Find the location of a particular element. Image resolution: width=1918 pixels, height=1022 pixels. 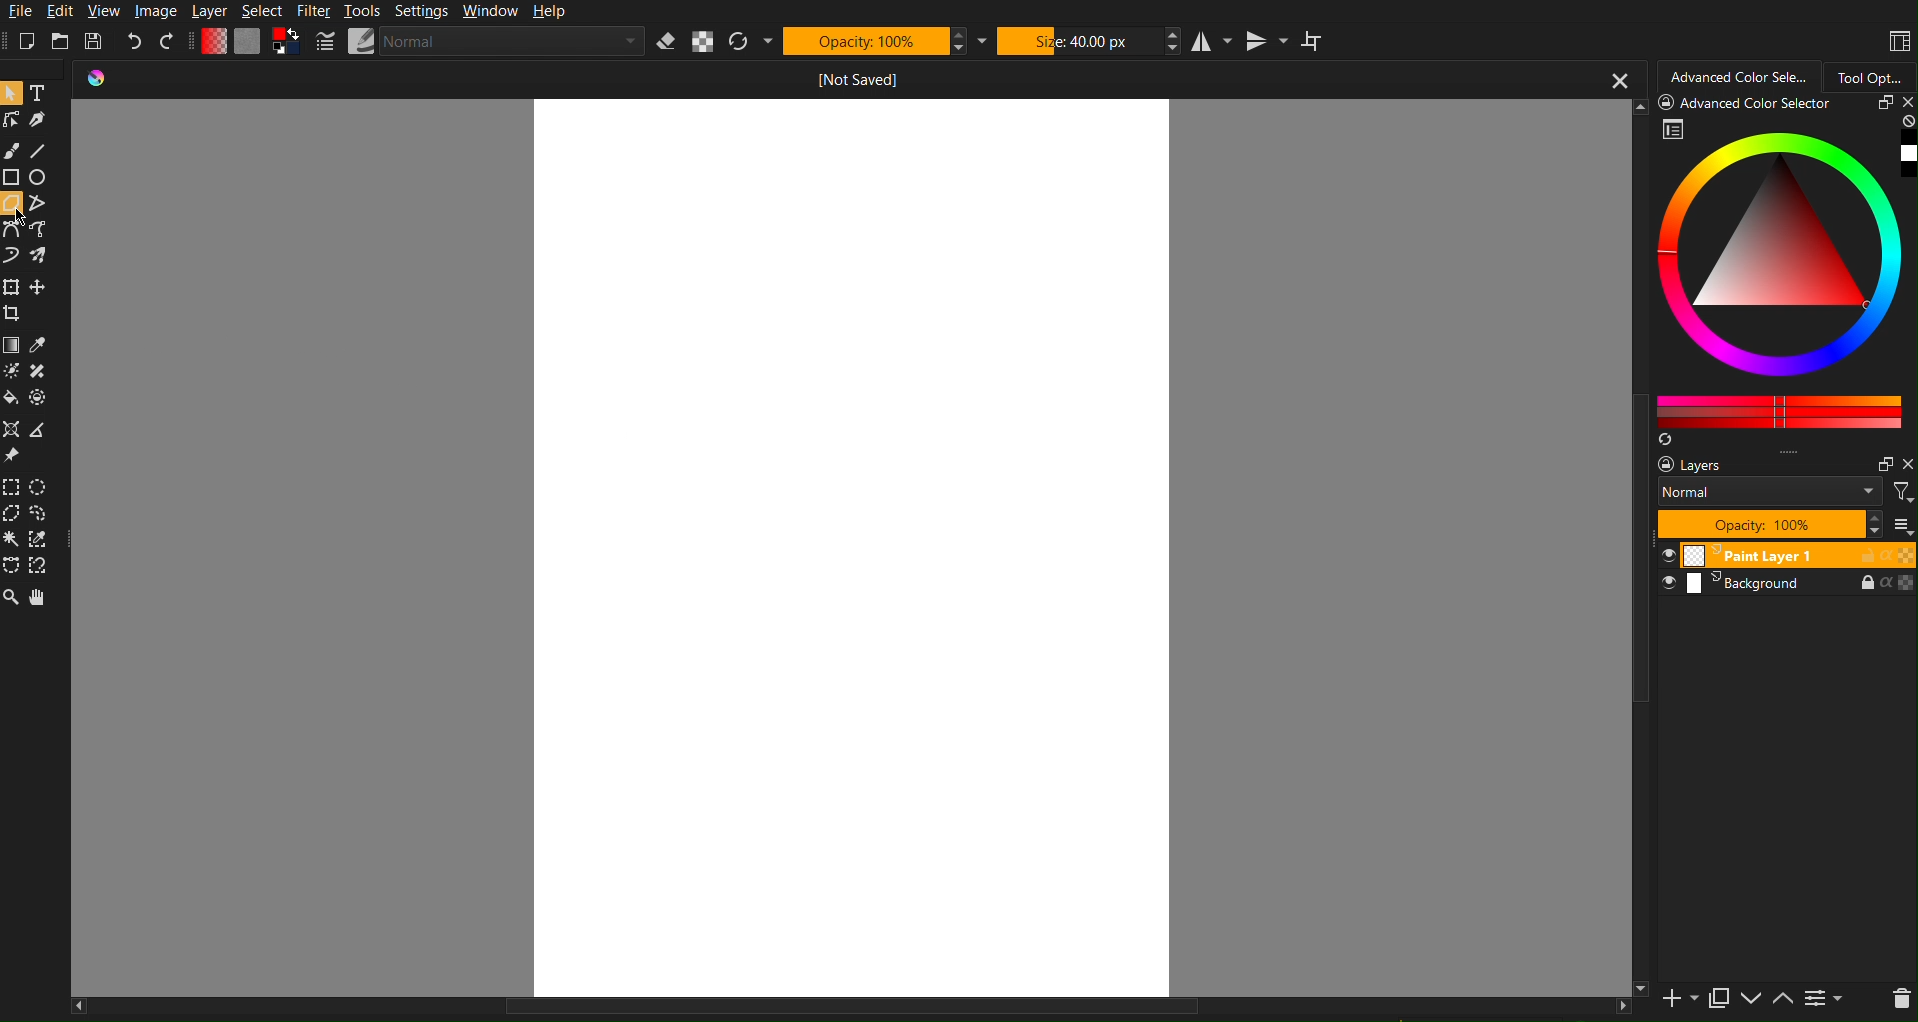

Line  is located at coordinates (46, 150).